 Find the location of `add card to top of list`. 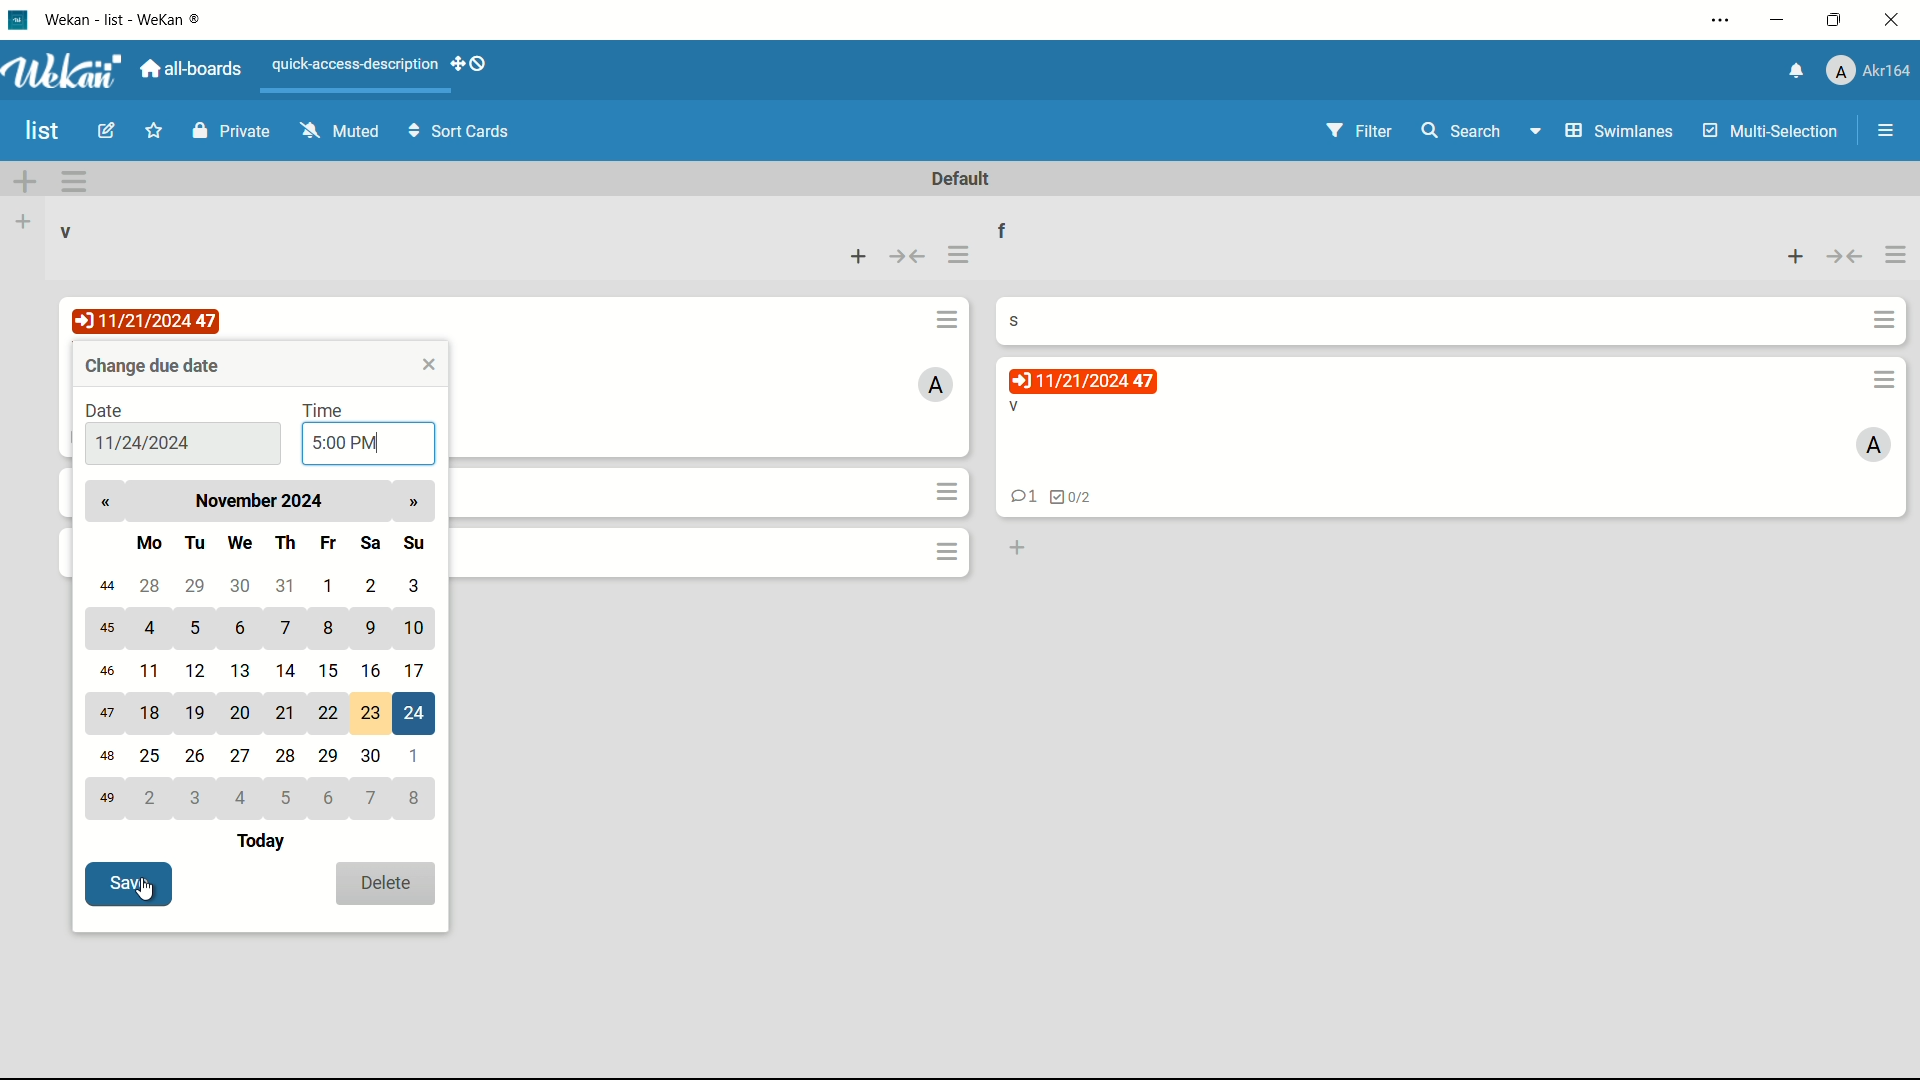

add card to top of list is located at coordinates (861, 255).